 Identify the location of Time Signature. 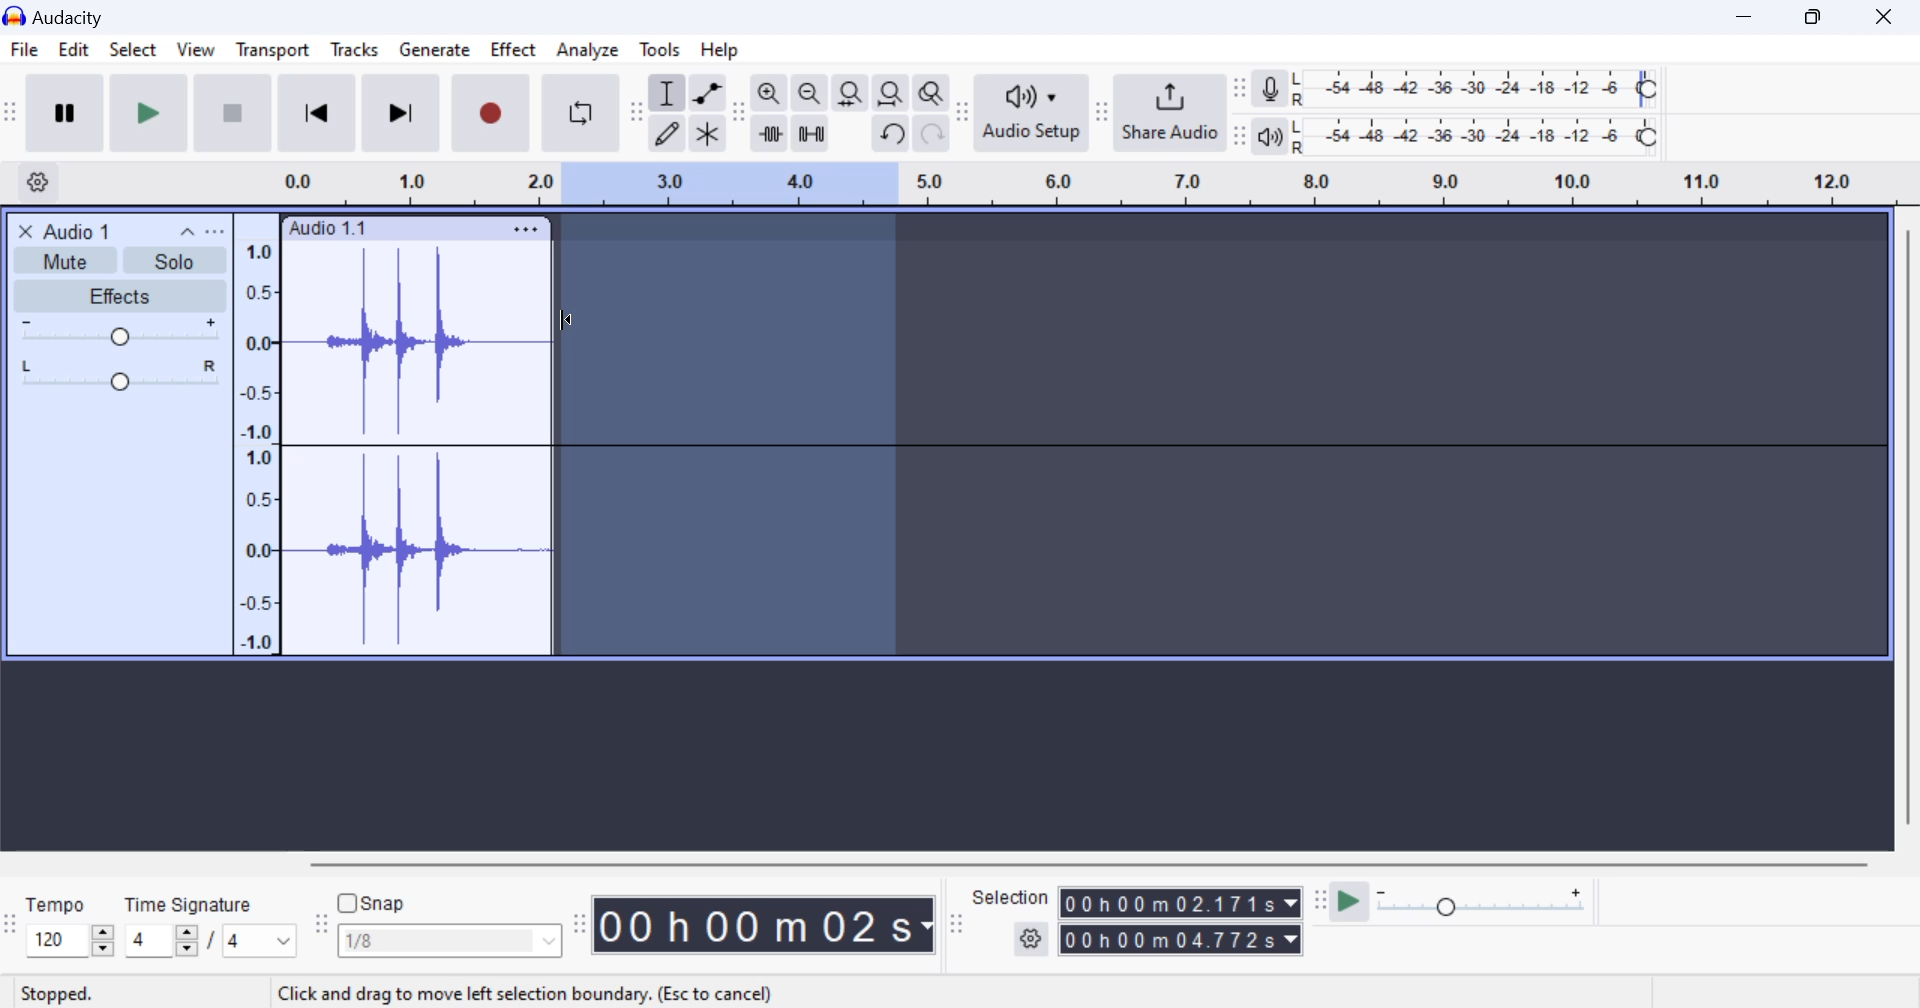
(191, 901).